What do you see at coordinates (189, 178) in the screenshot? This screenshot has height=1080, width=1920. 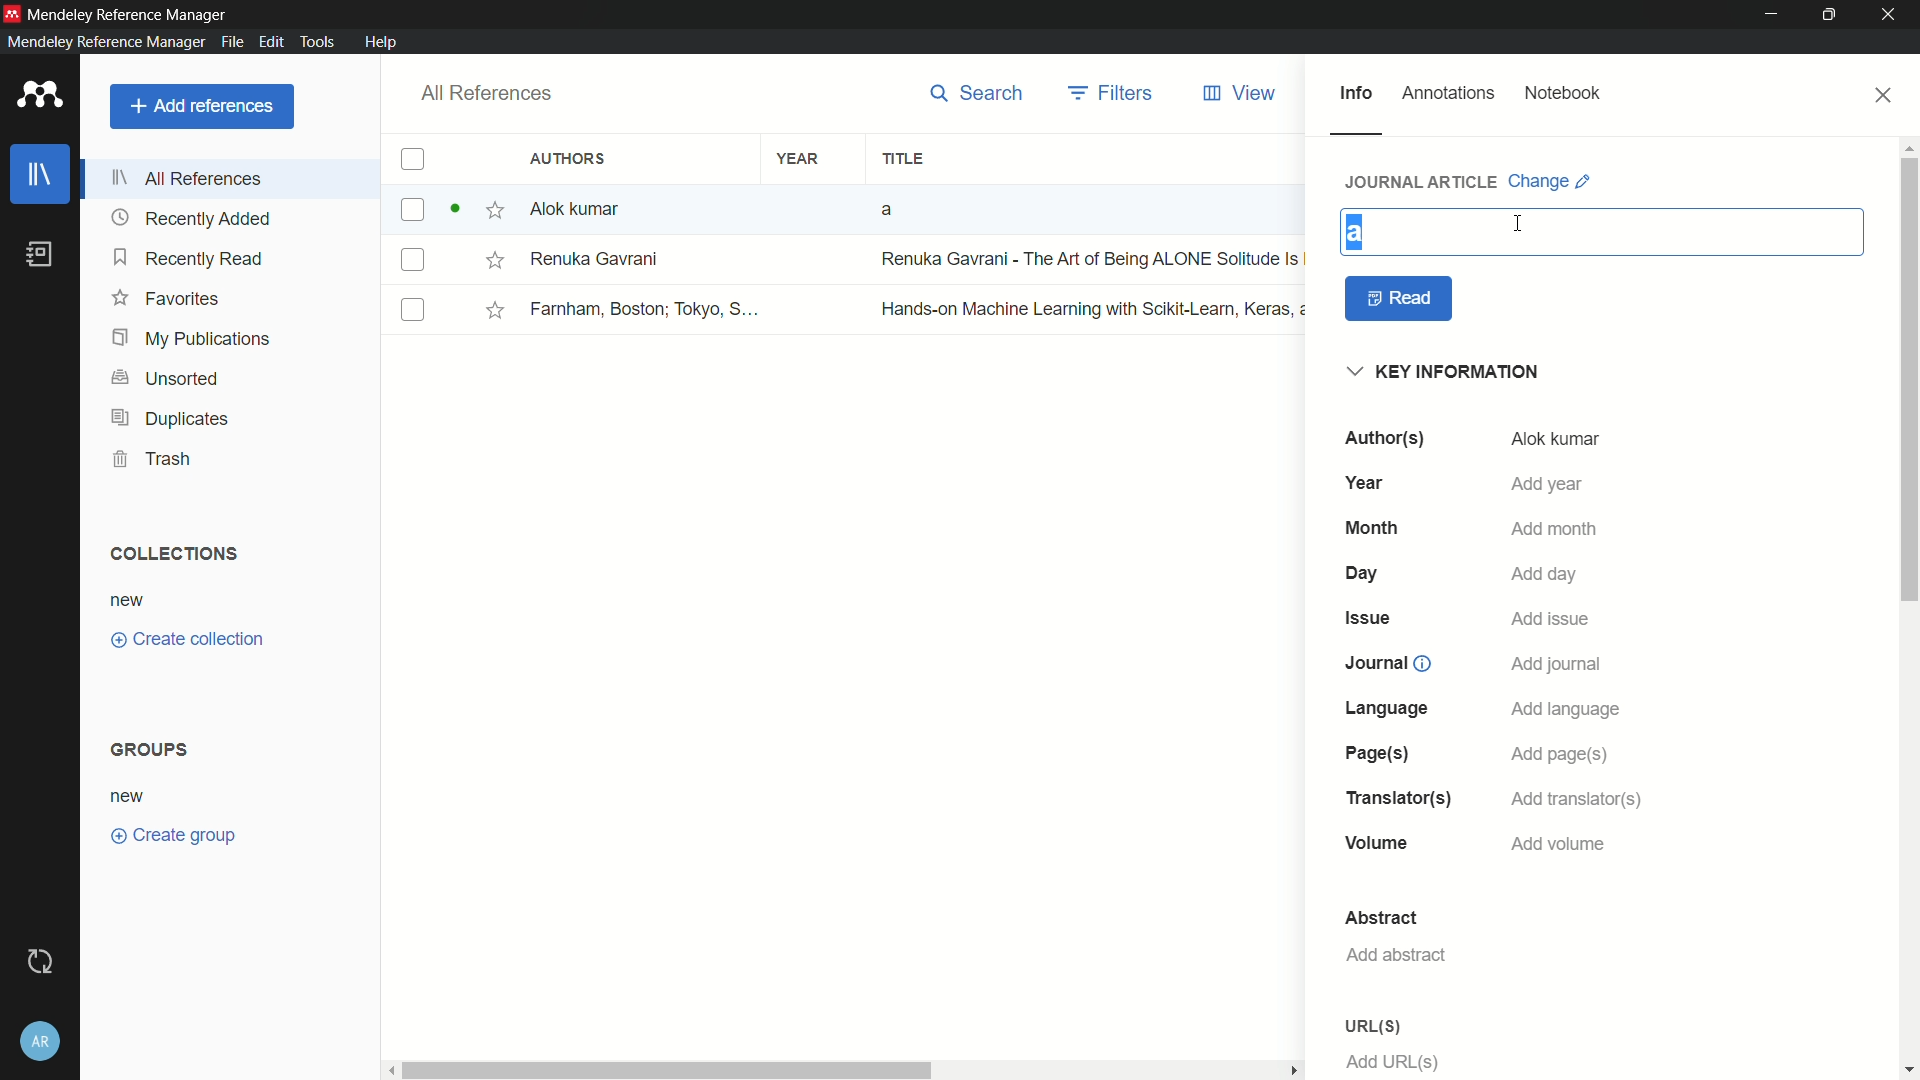 I see `all references` at bounding box center [189, 178].